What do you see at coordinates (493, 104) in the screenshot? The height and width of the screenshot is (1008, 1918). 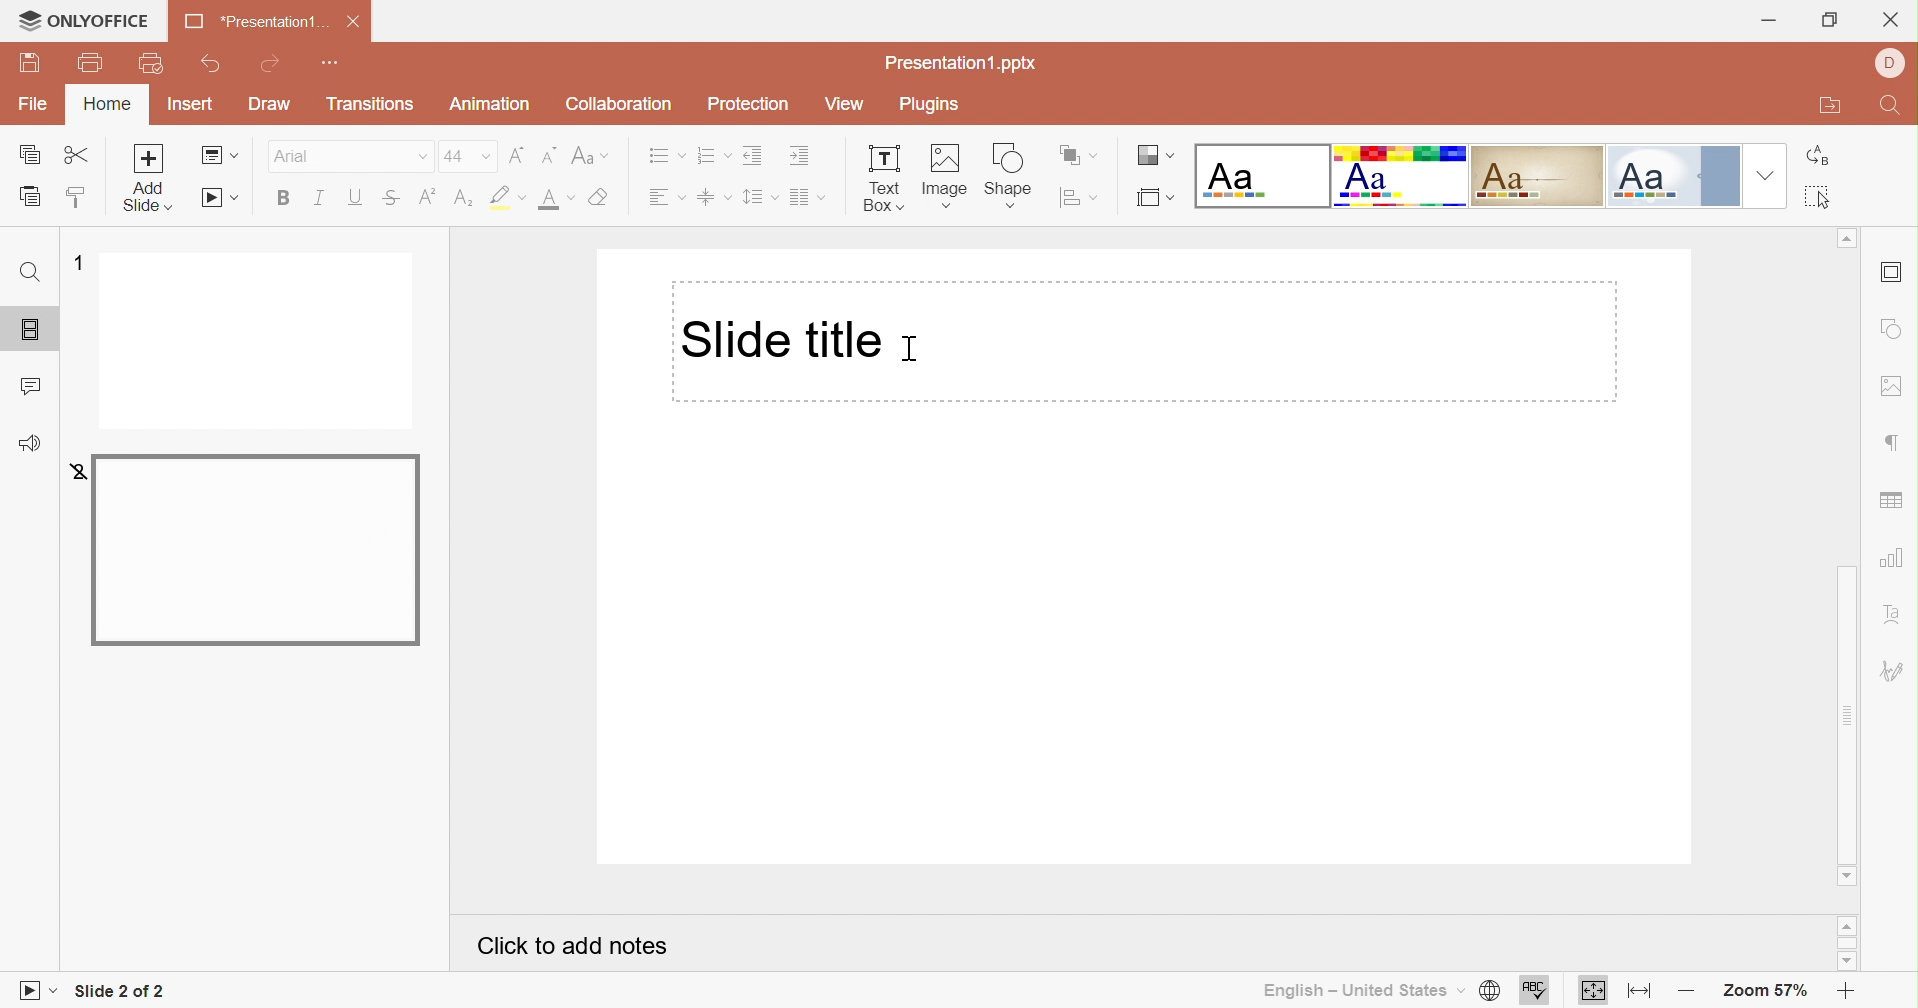 I see `Animation` at bounding box center [493, 104].